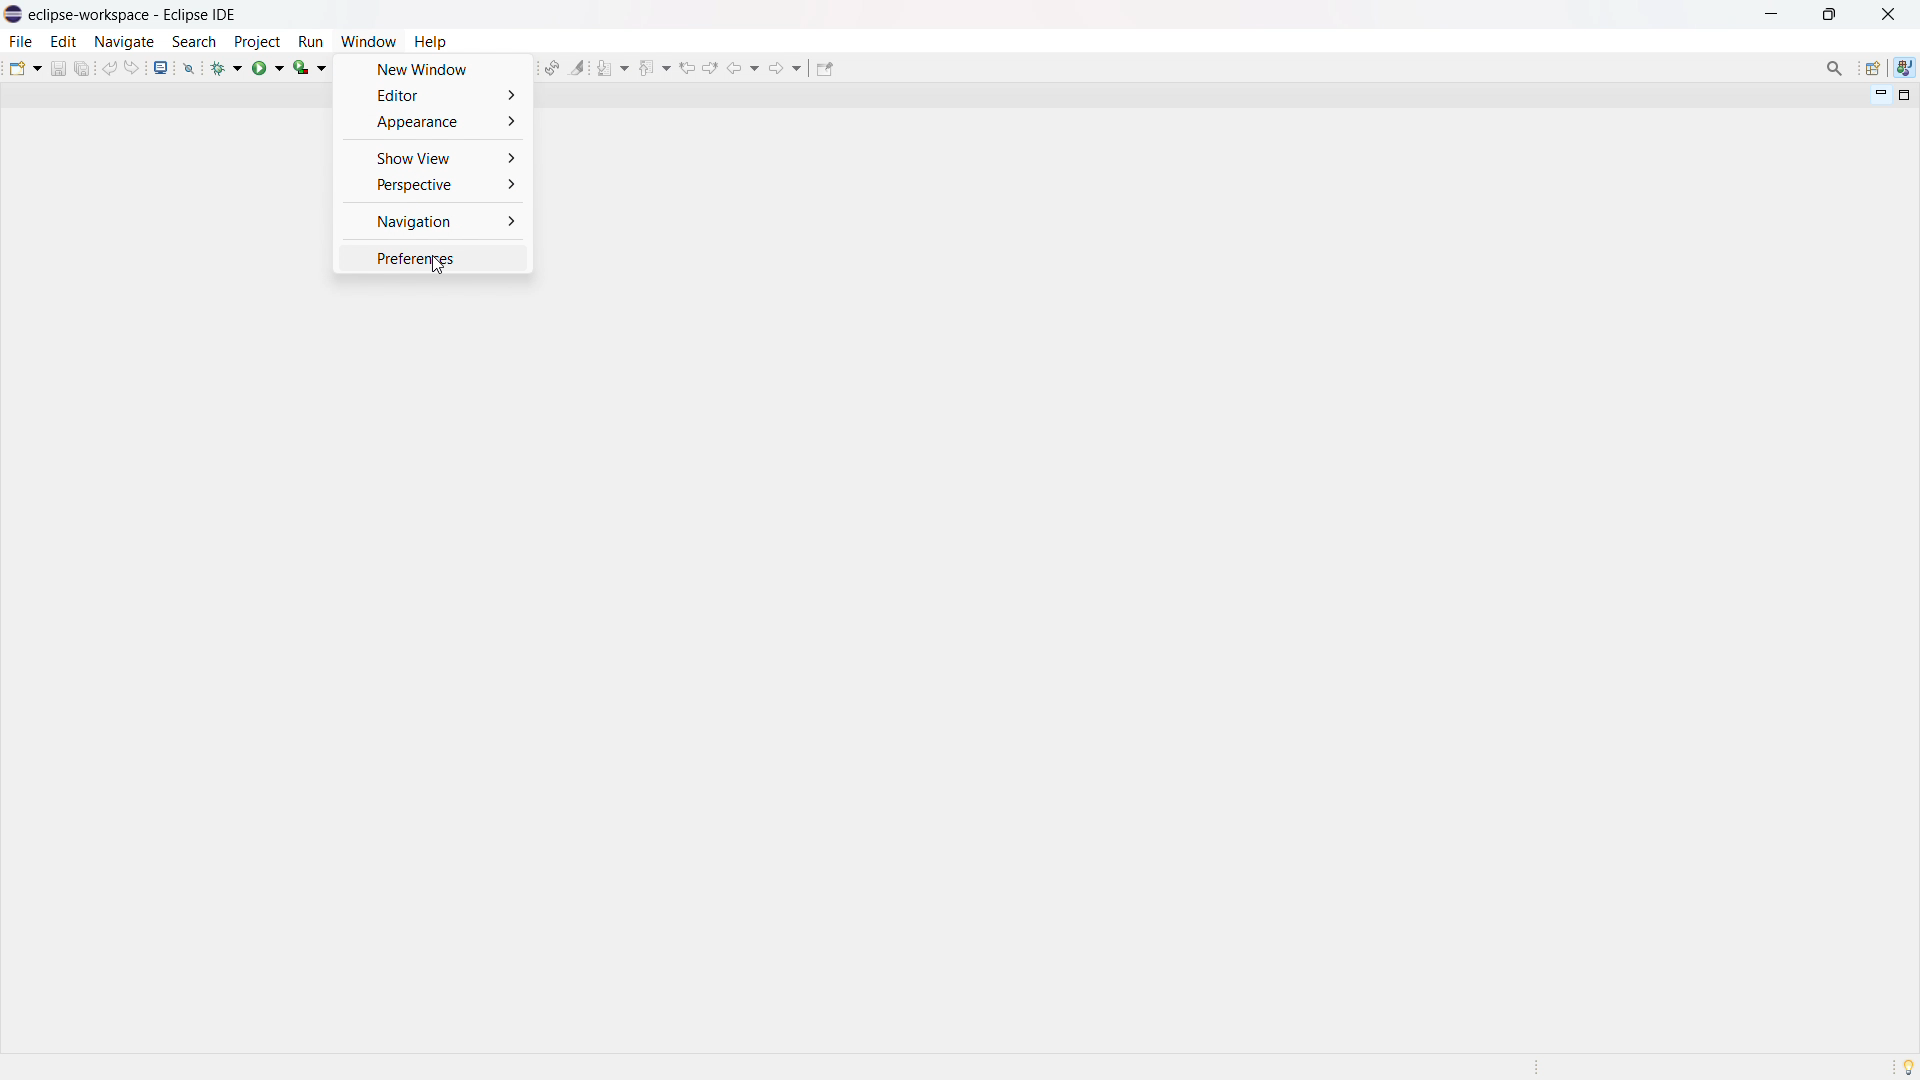 Image resolution: width=1920 pixels, height=1080 pixels. What do you see at coordinates (824, 69) in the screenshot?
I see `pin editor` at bounding box center [824, 69].